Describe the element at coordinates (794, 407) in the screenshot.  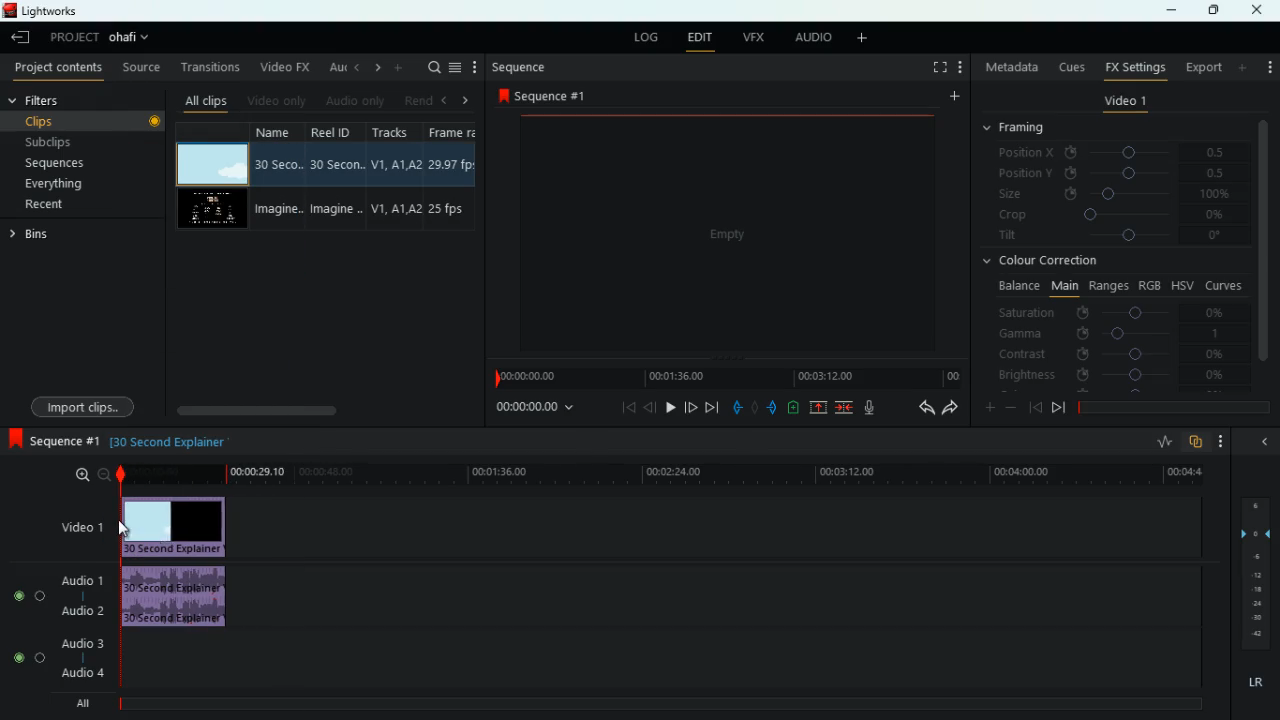
I see `charge` at that location.